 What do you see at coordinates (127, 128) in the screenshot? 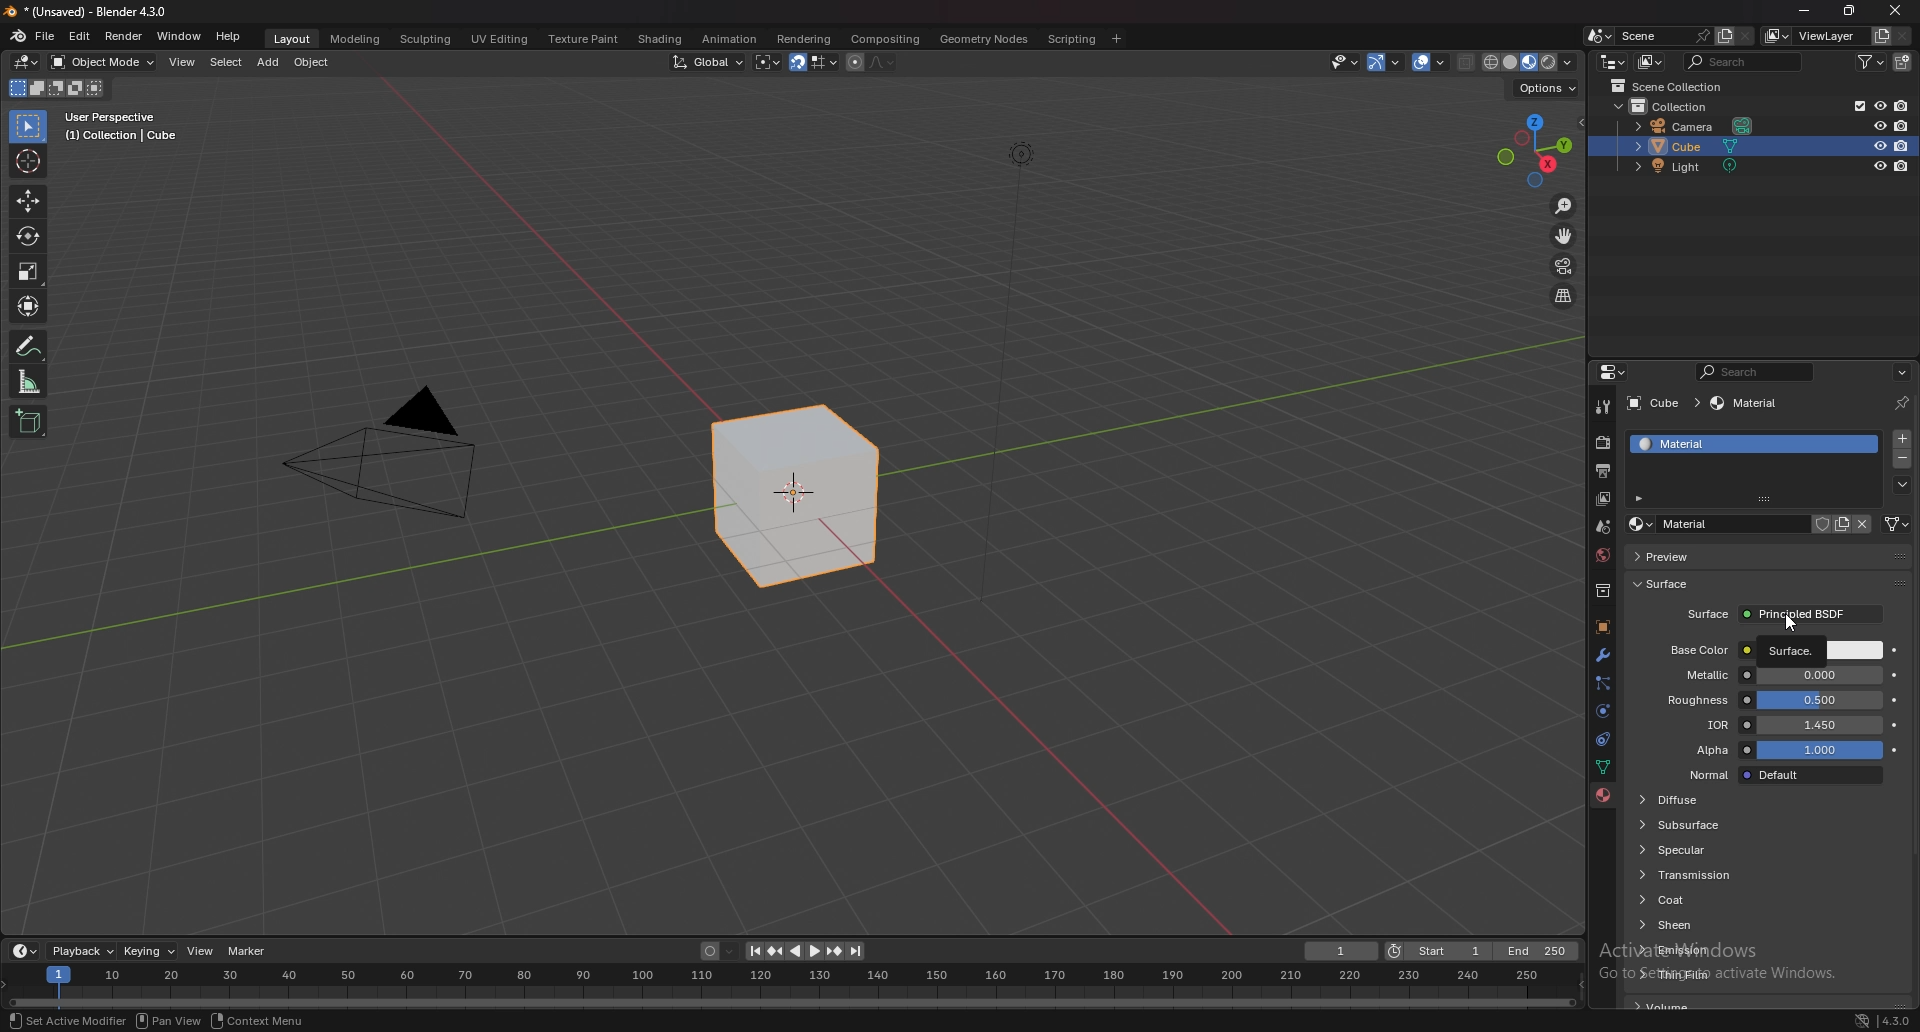
I see `User Perspective
(1) Collection | Cube` at bounding box center [127, 128].